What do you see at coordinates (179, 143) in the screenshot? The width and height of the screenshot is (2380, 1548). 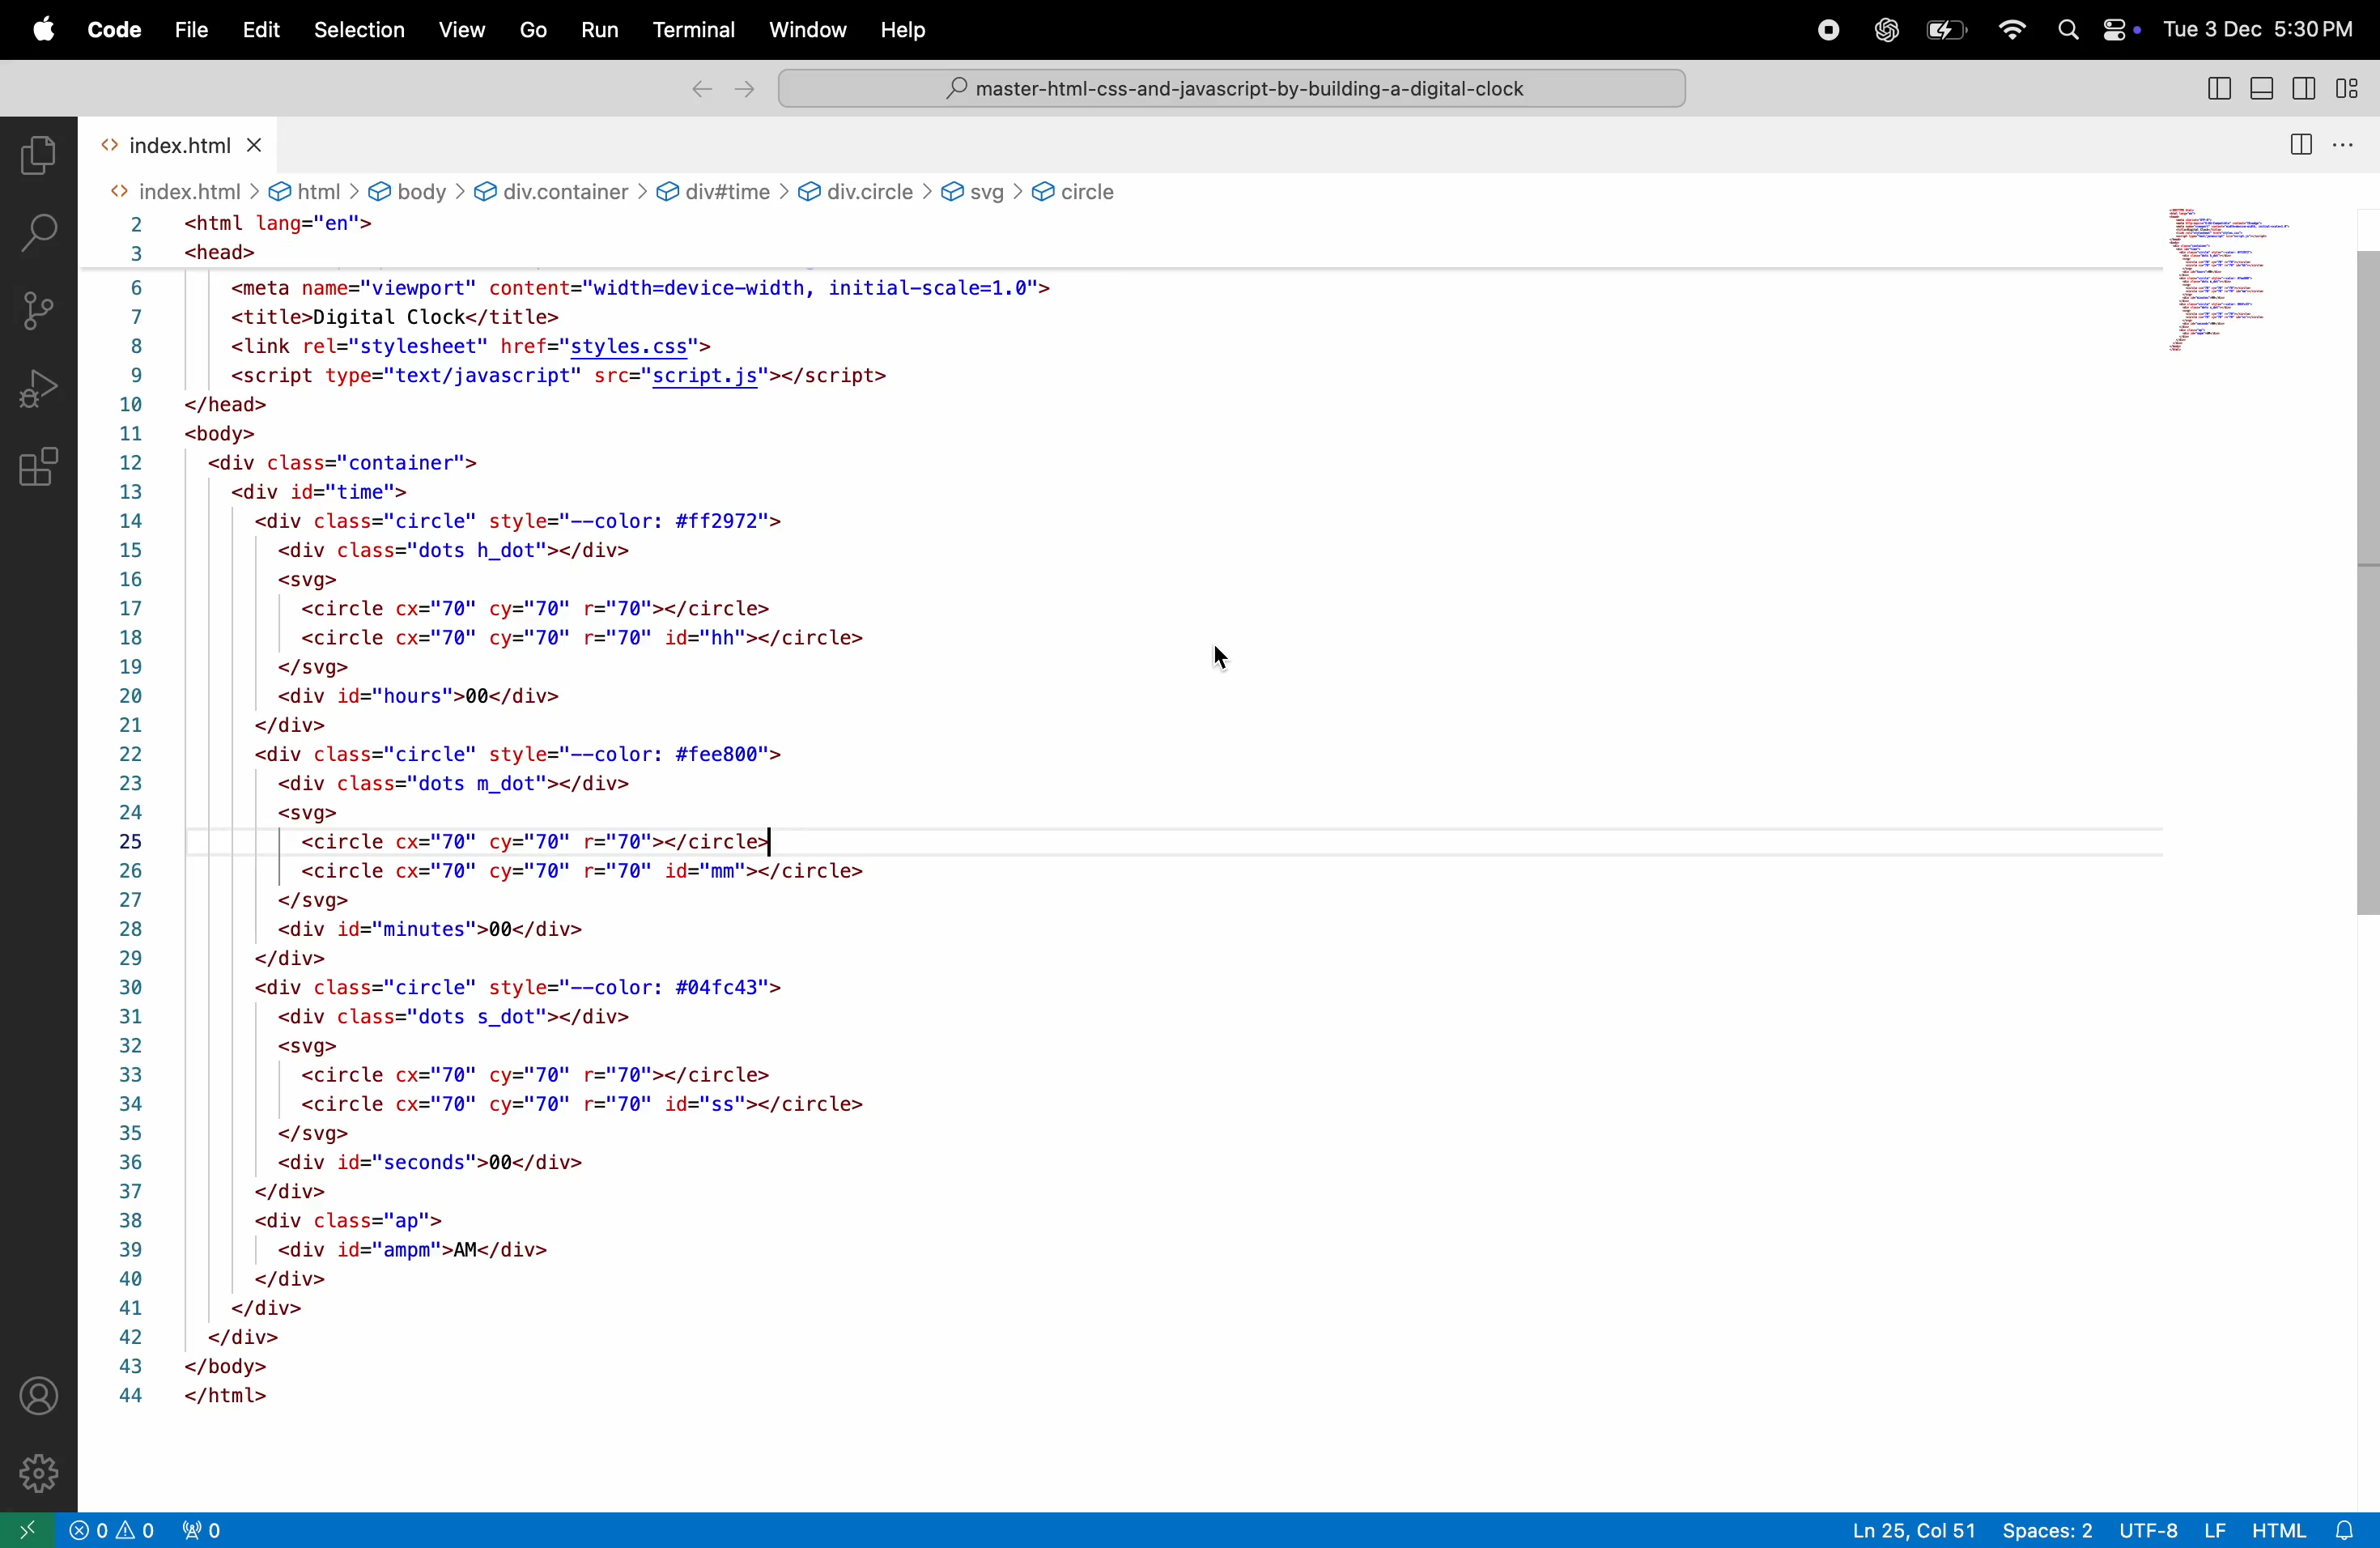 I see `index.html` at bounding box center [179, 143].